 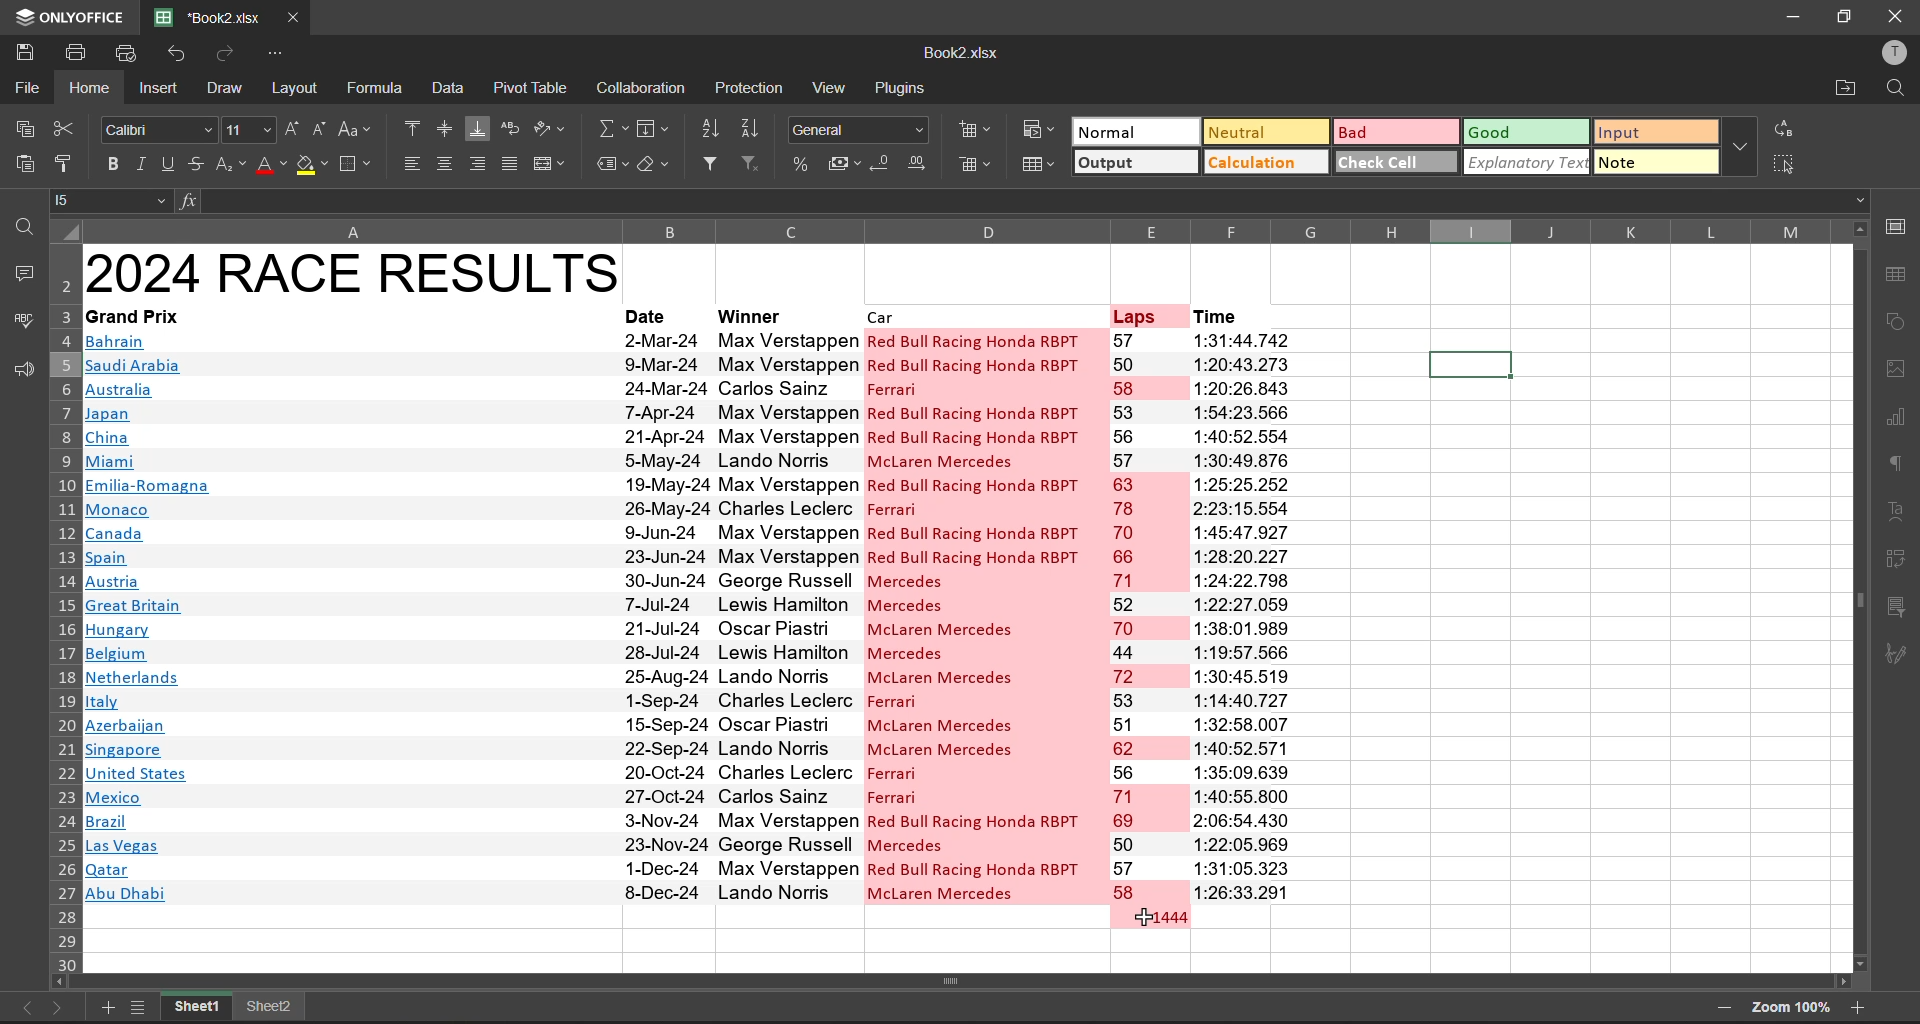 What do you see at coordinates (125, 52) in the screenshot?
I see `quick print` at bounding box center [125, 52].